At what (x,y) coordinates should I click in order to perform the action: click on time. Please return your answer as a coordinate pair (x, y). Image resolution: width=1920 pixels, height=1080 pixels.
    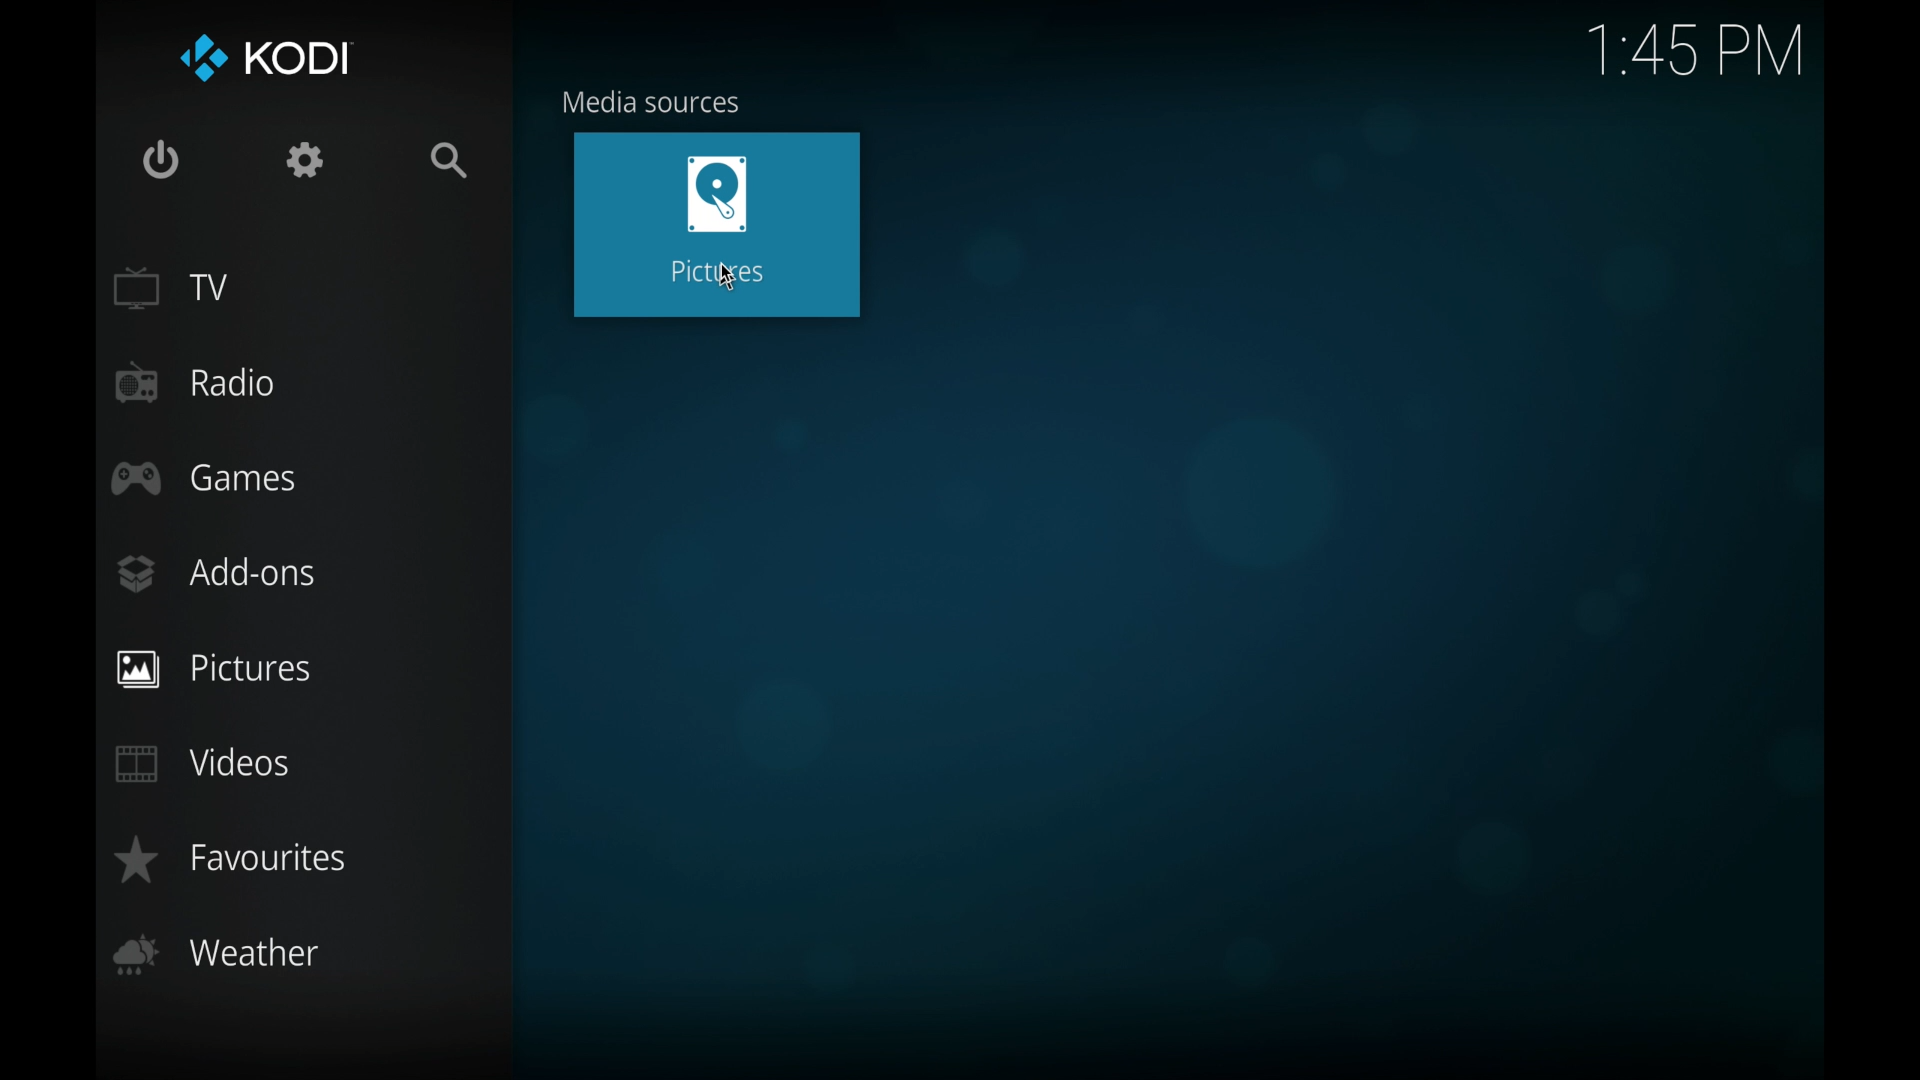
    Looking at the image, I should click on (1694, 52).